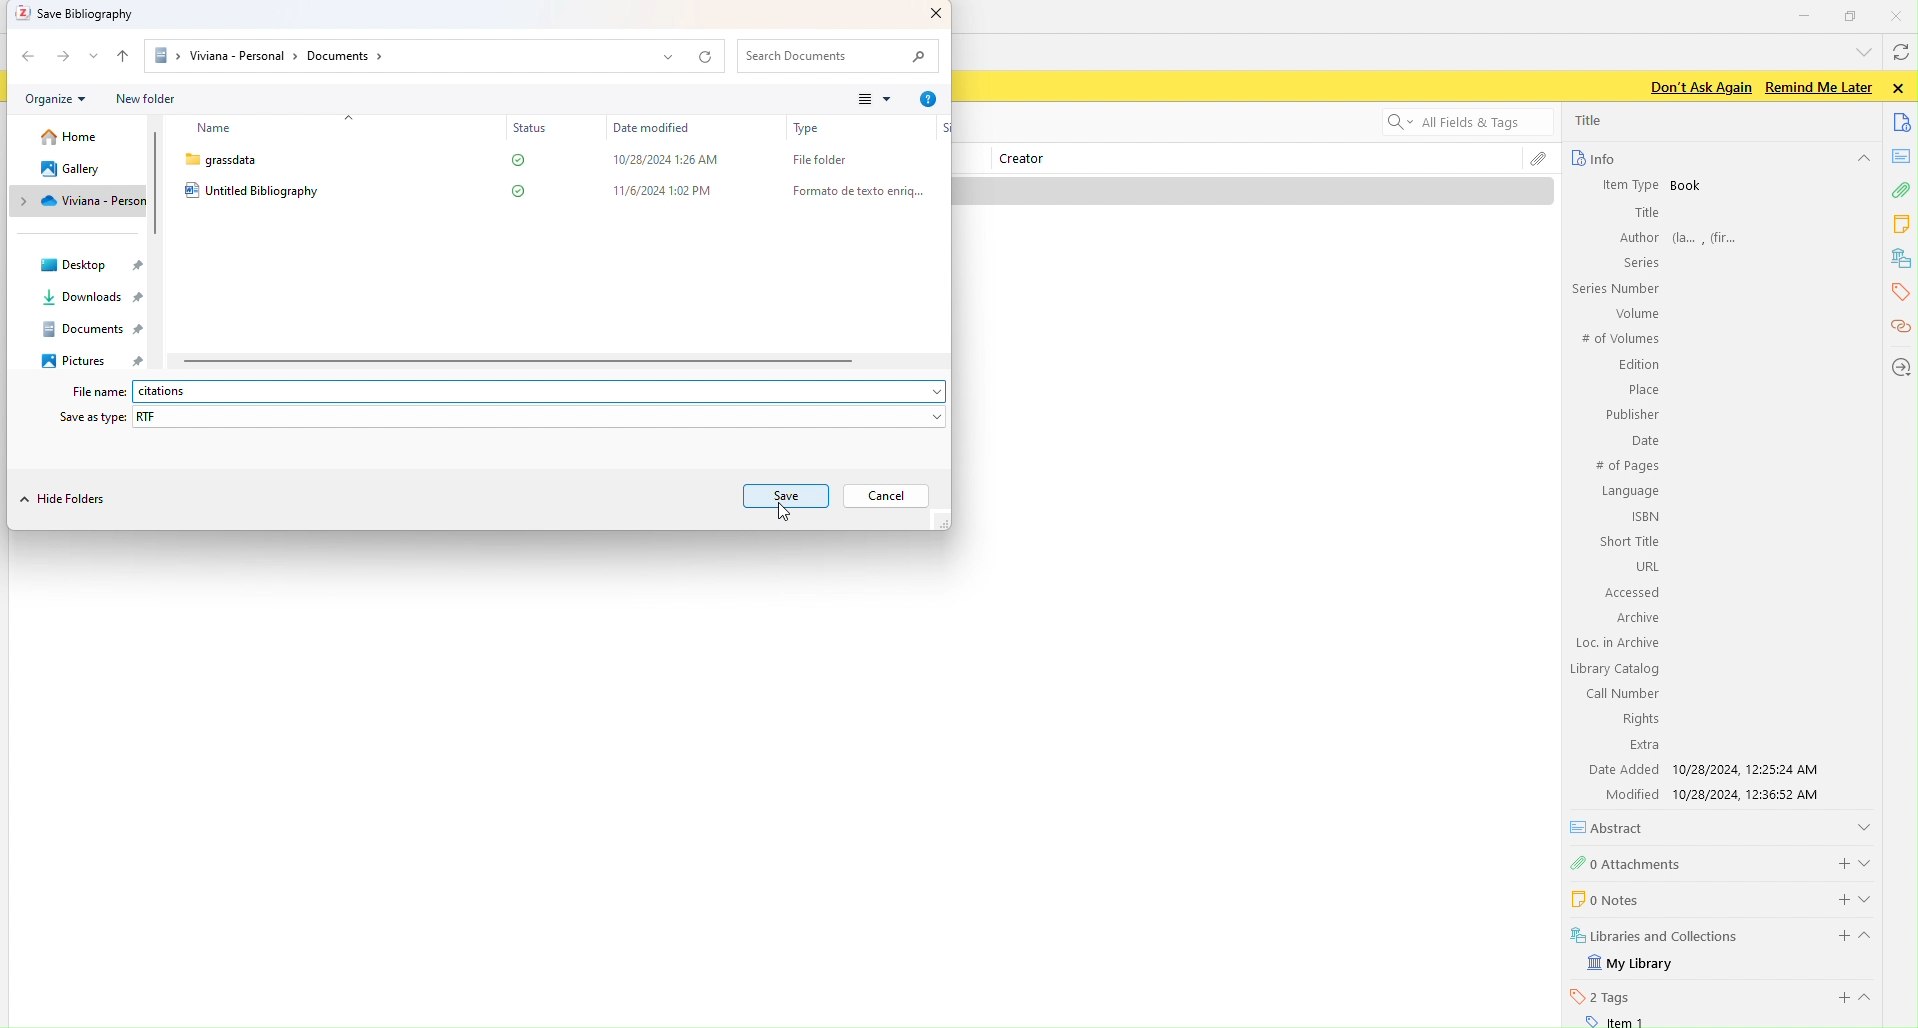  Describe the element at coordinates (81, 15) in the screenshot. I see `Set Bibliography` at that location.